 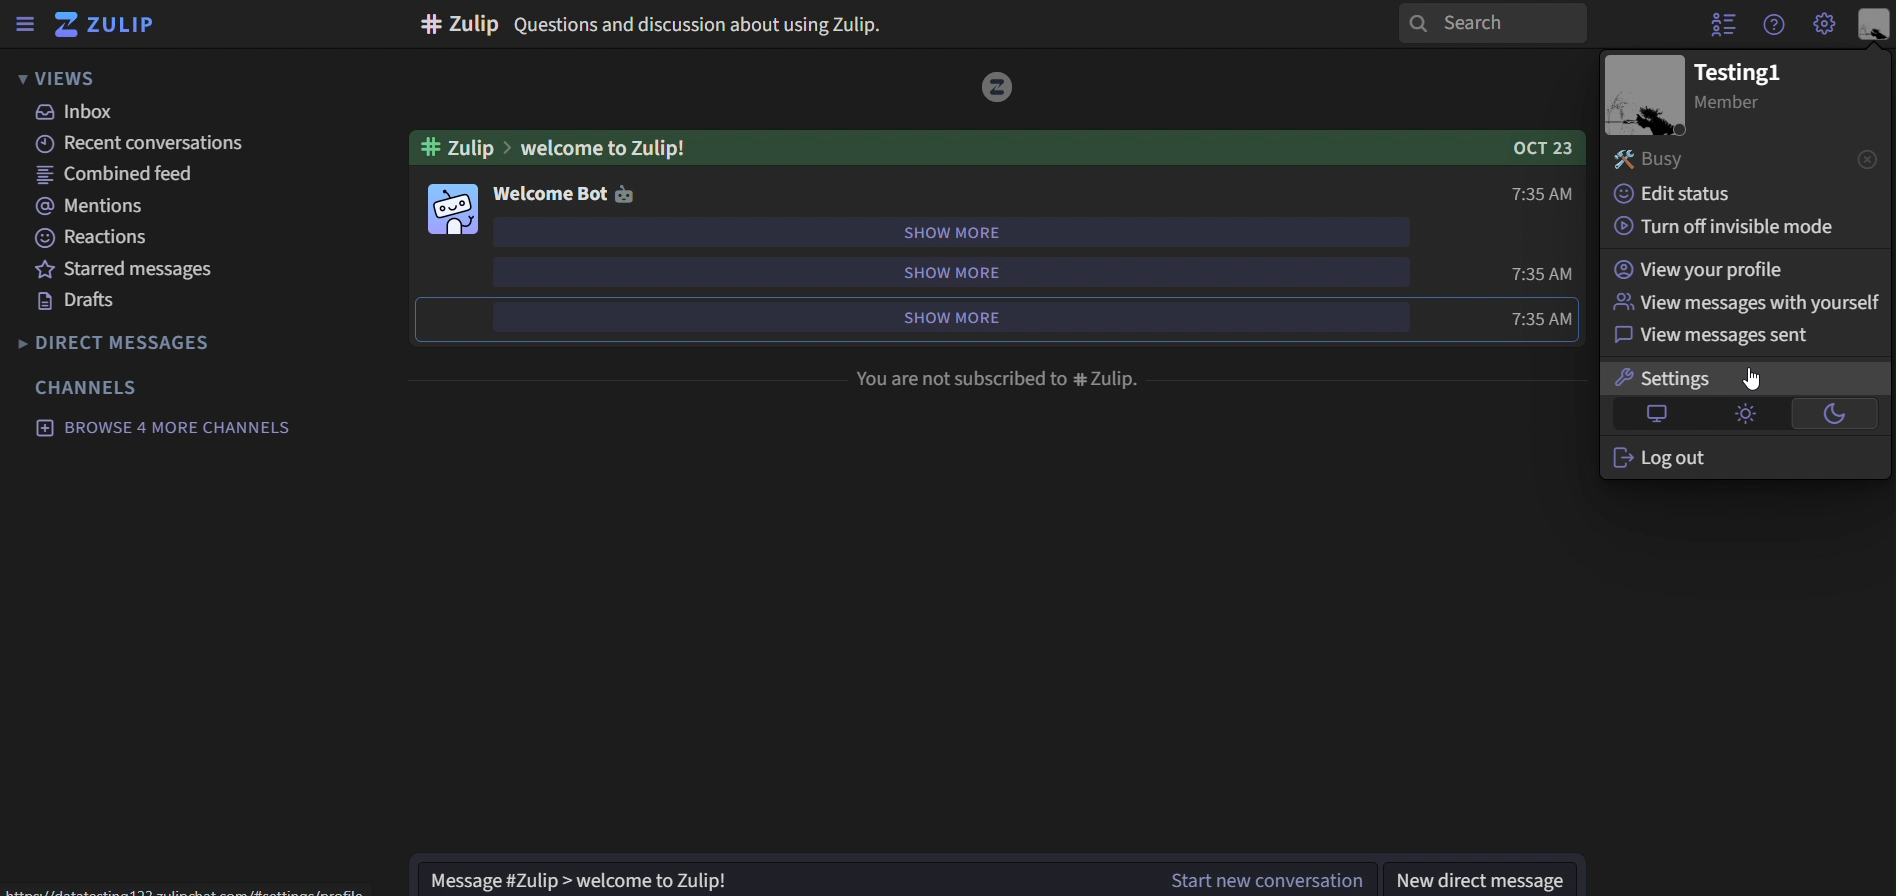 What do you see at coordinates (1718, 228) in the screenshot?
I see `turn off invisible mode` at bounding box center [1718, 228].